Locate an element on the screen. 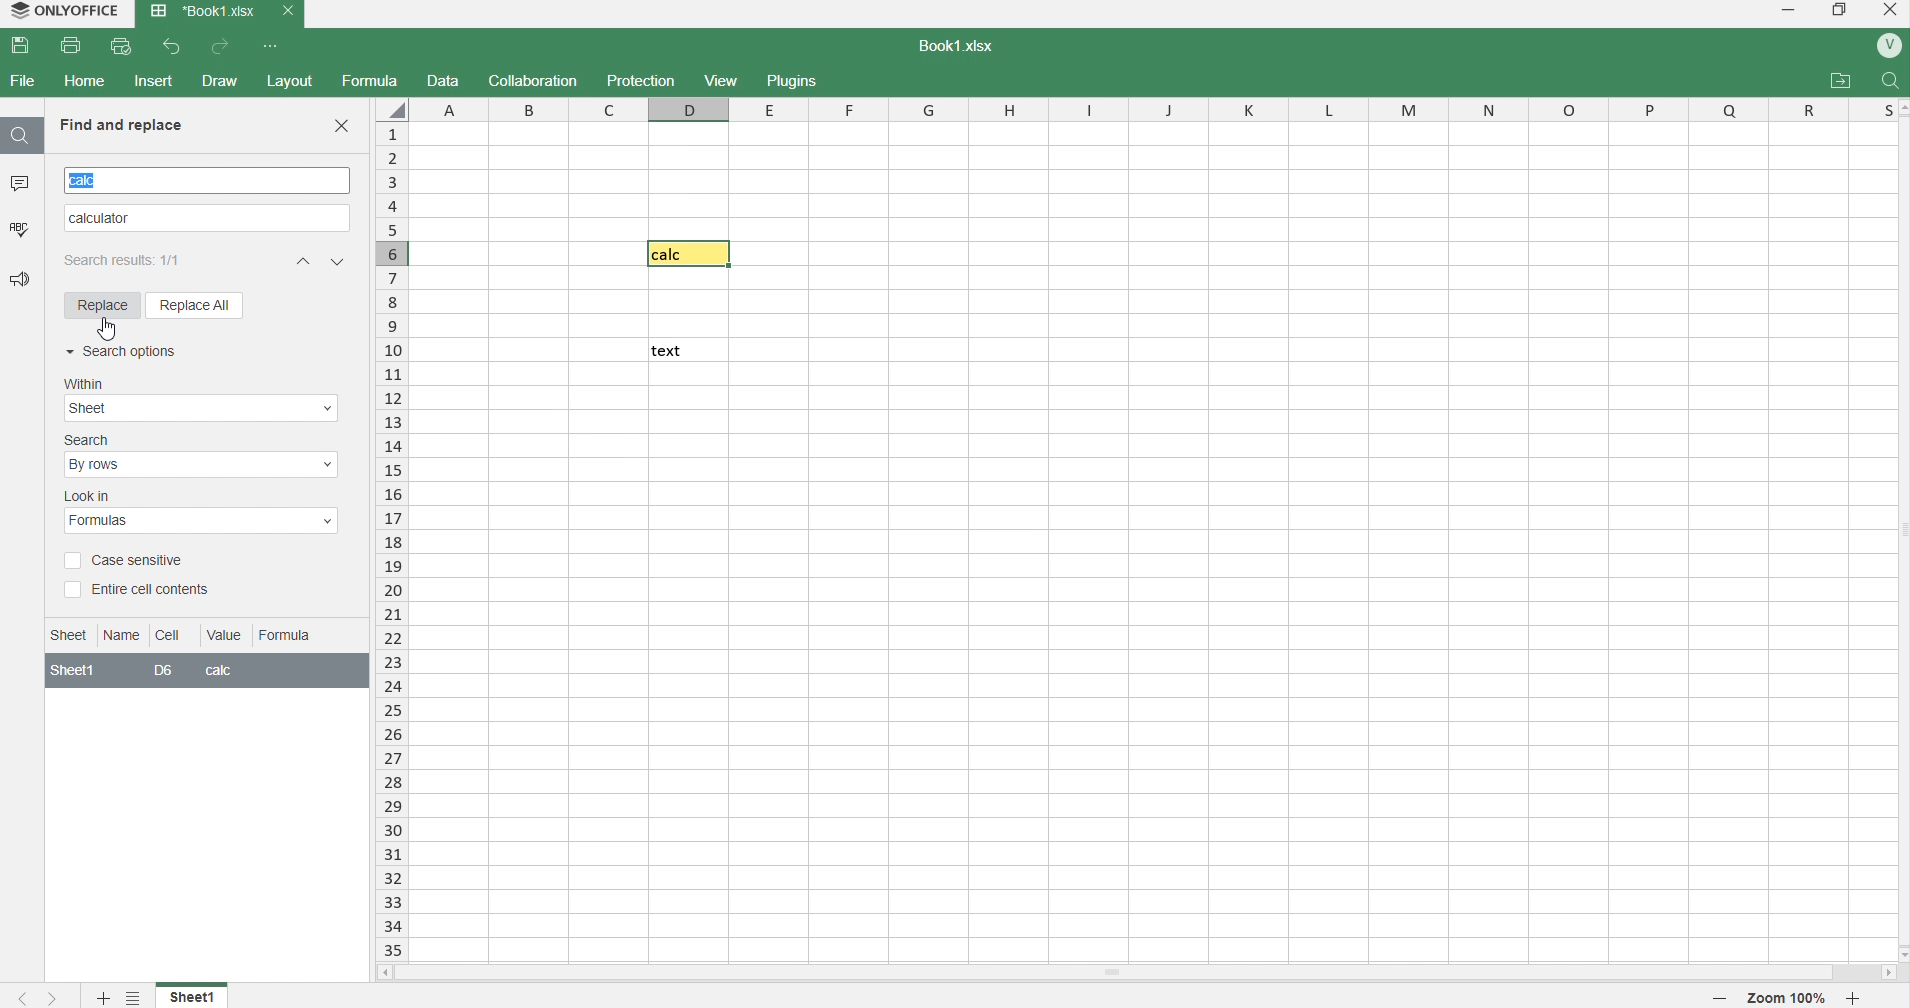 The width and height of the screenshot is (1910, 1008). search is located at coordinates (1892, 79).